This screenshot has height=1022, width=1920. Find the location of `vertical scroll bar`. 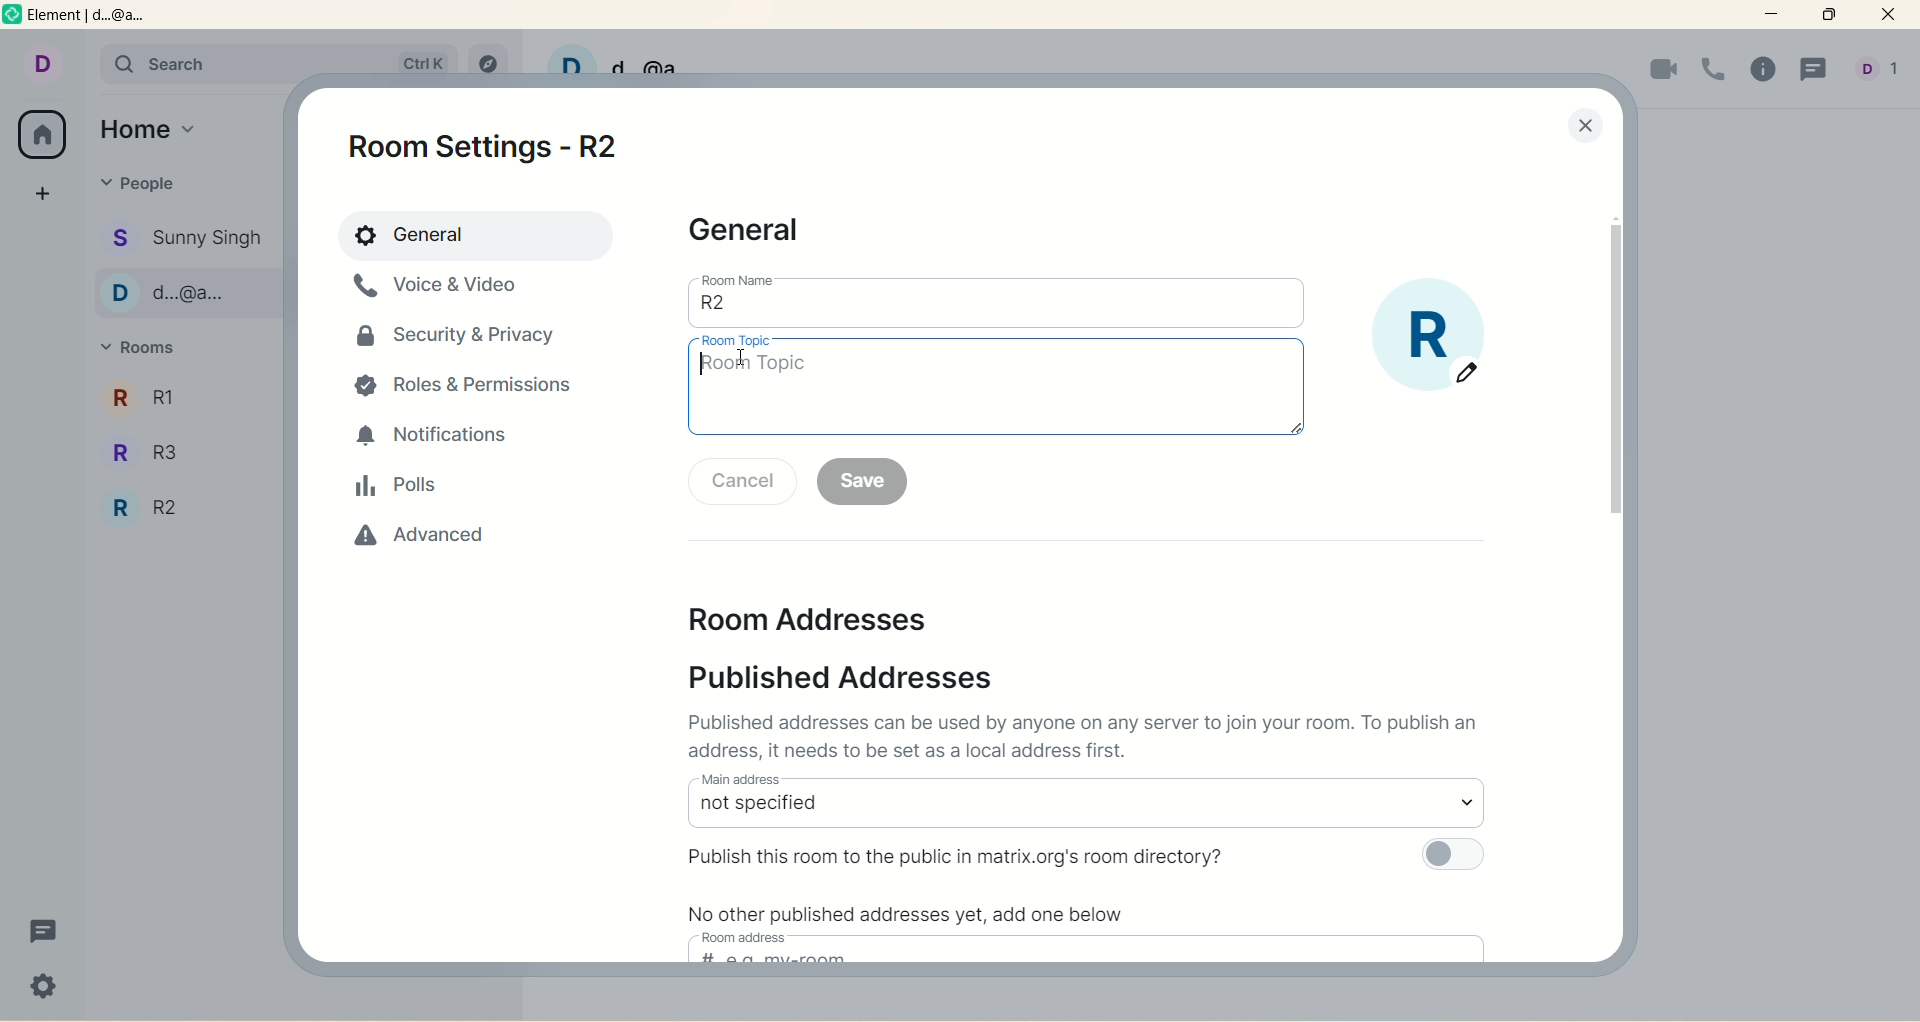

vertical scroll bar is located at coordinates (1611, 371).